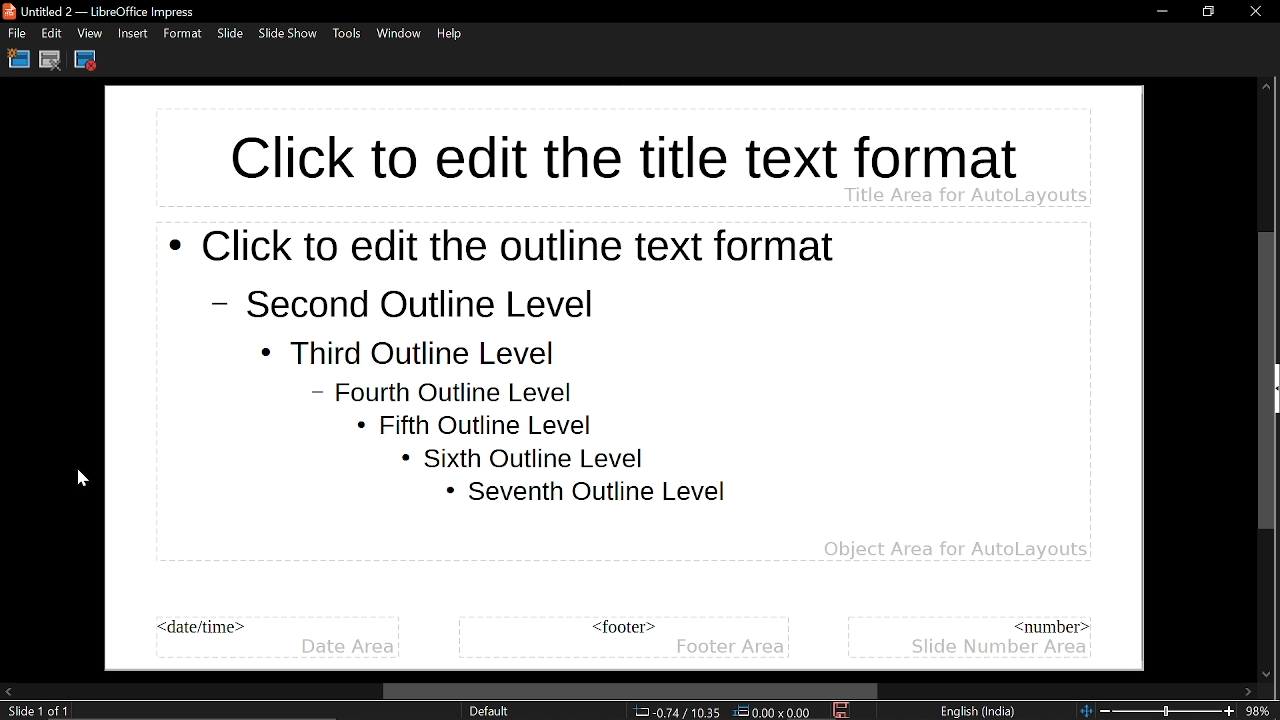 The image size is (1280, 720). What do you see at coordinates (77, 478) in the screenshot?
I see `Cursor` at bounding box center [77, 478].